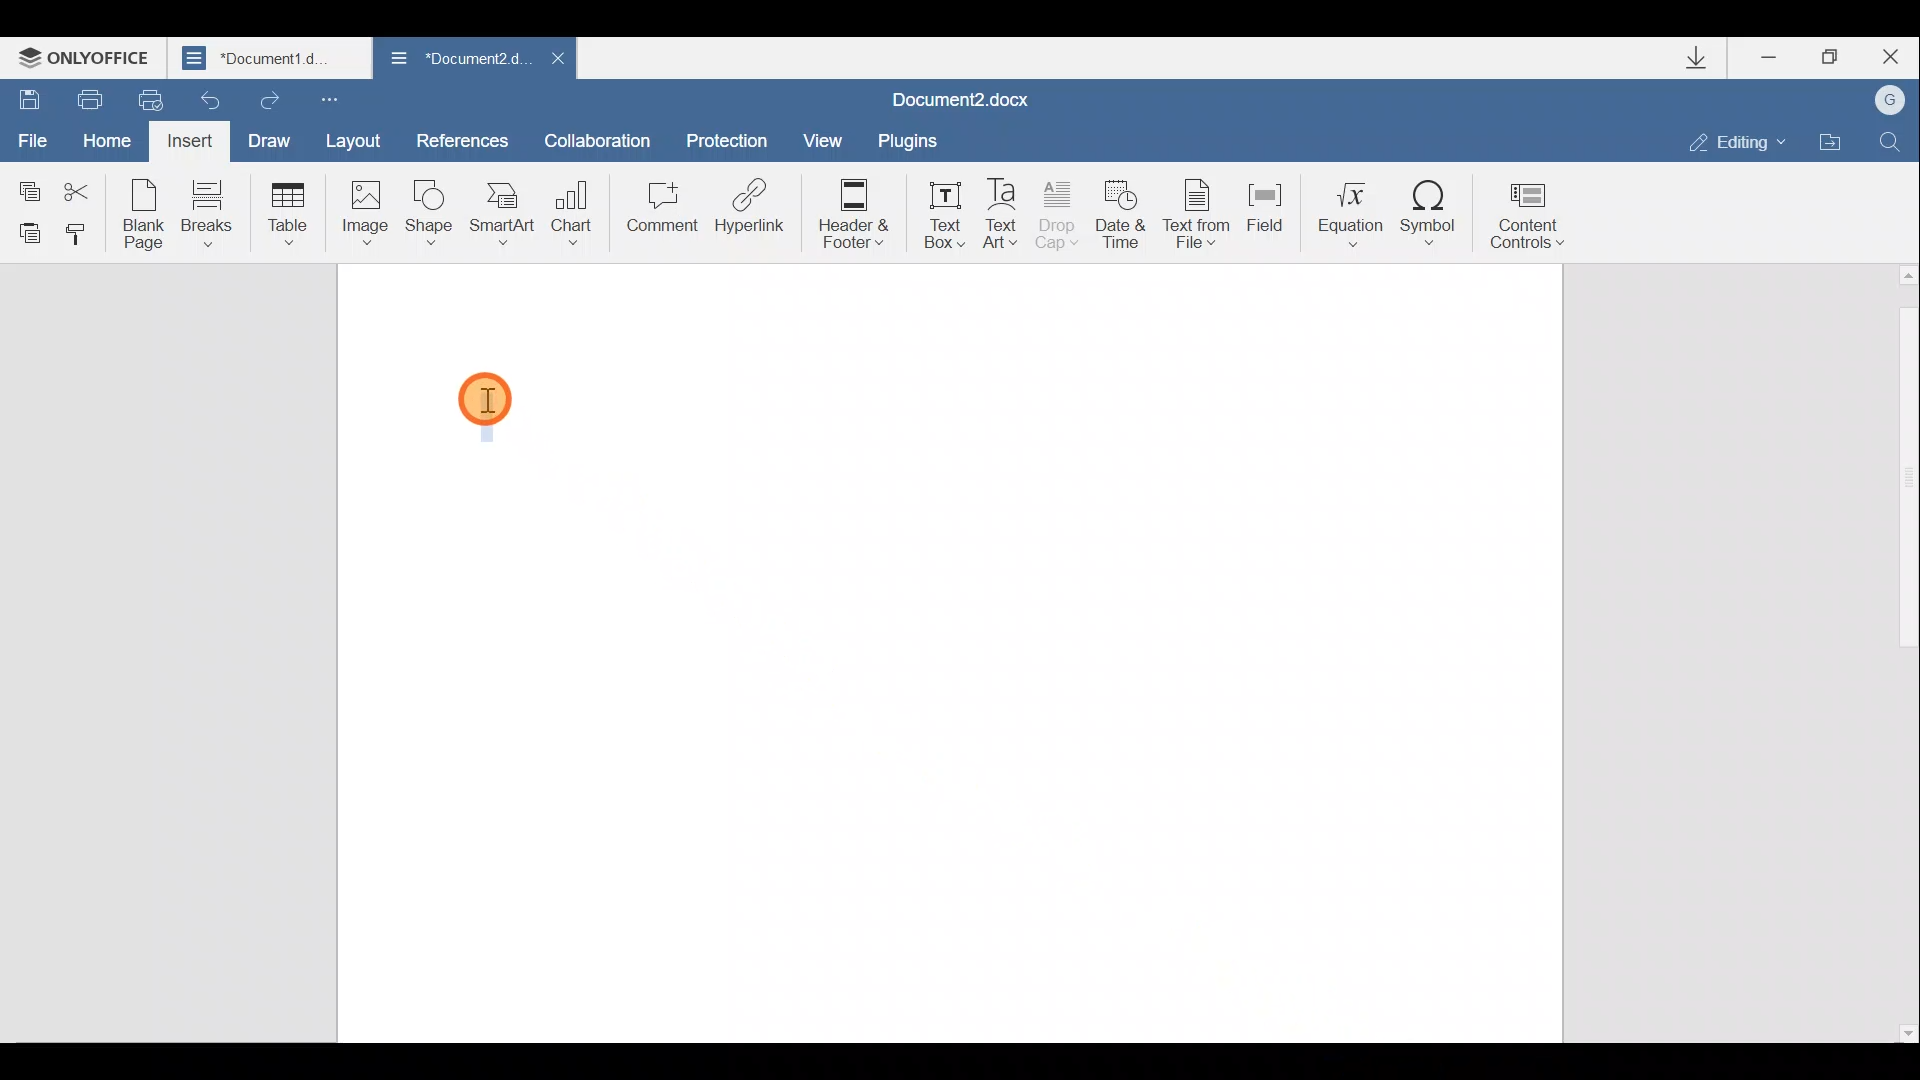 The width and height of the screenshot is (1920, 1080). What do you see at coordinates (208, 212) in the screenshot?
I see `Breaks` at bounding box center [208, 212].